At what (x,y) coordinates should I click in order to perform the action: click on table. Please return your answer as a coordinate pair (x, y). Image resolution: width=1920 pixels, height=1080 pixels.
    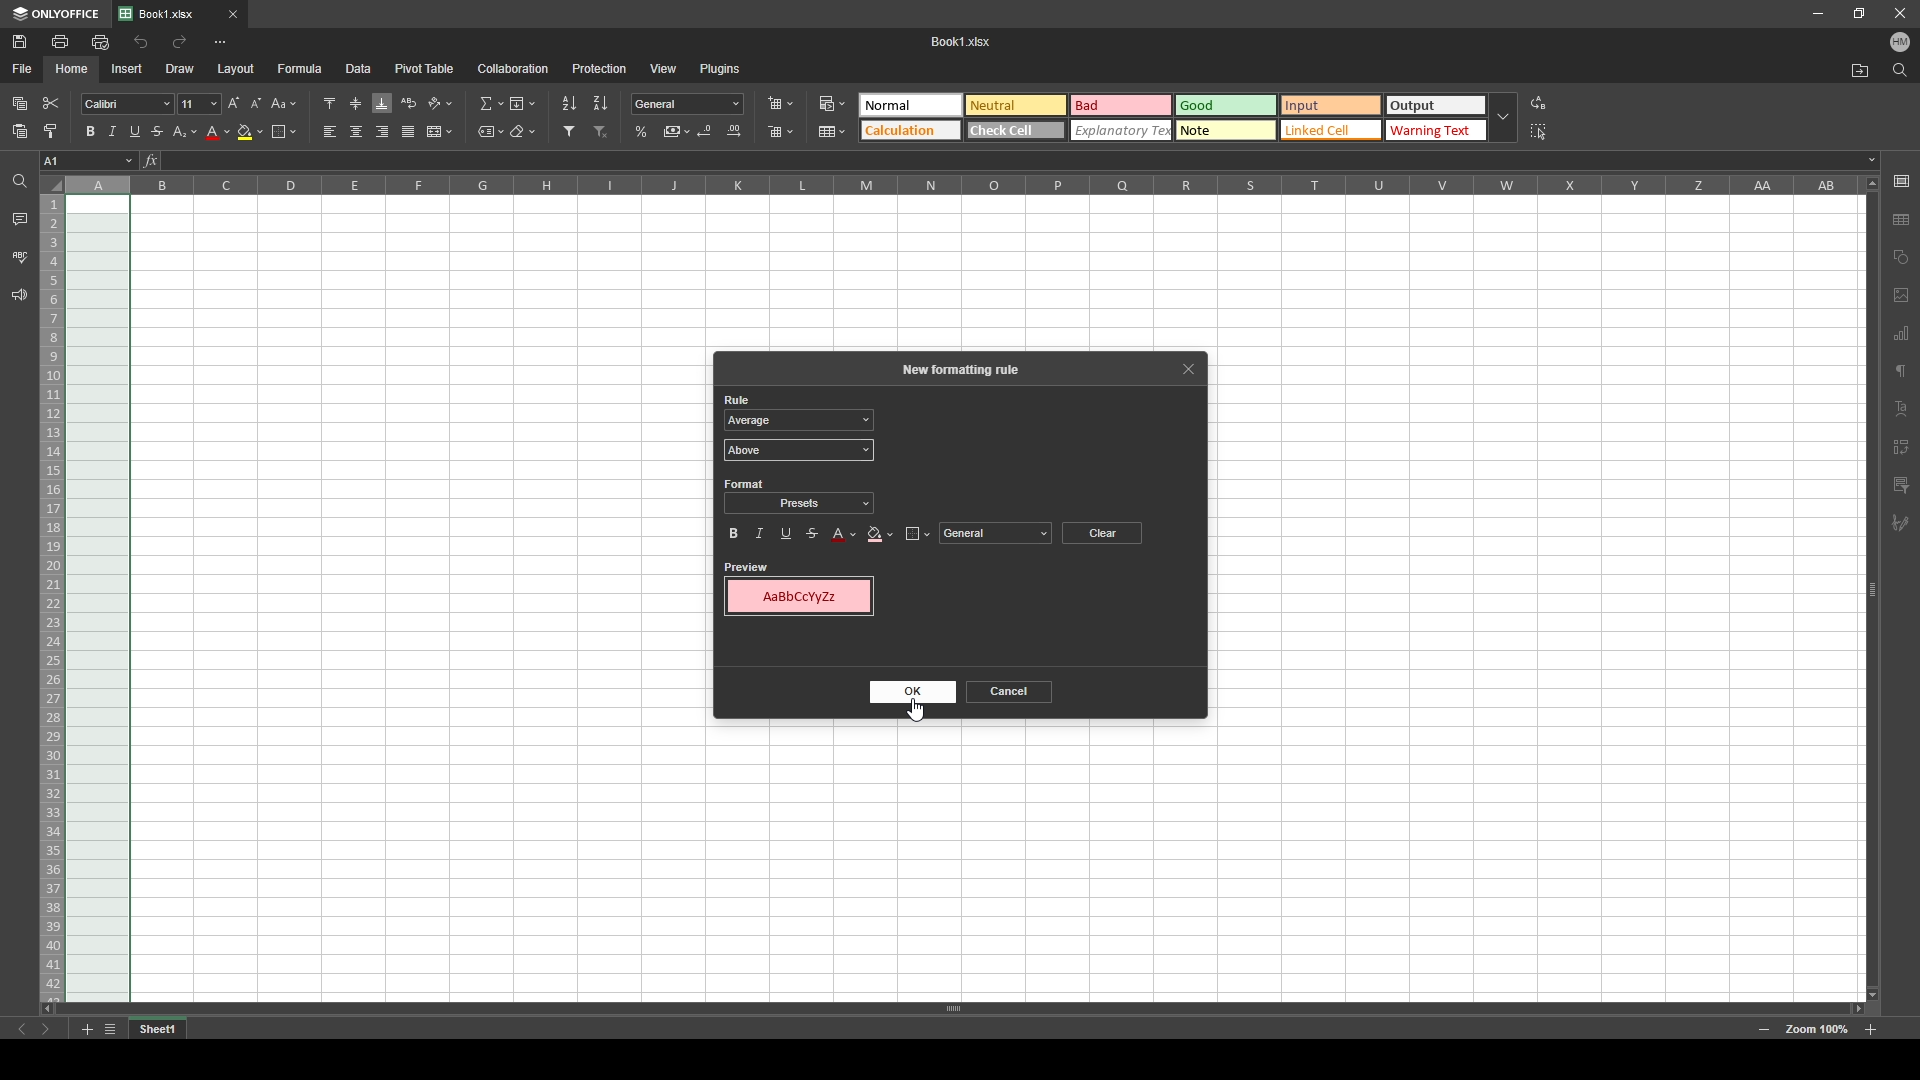
    Looking at the image, I should click on (1902, 220).